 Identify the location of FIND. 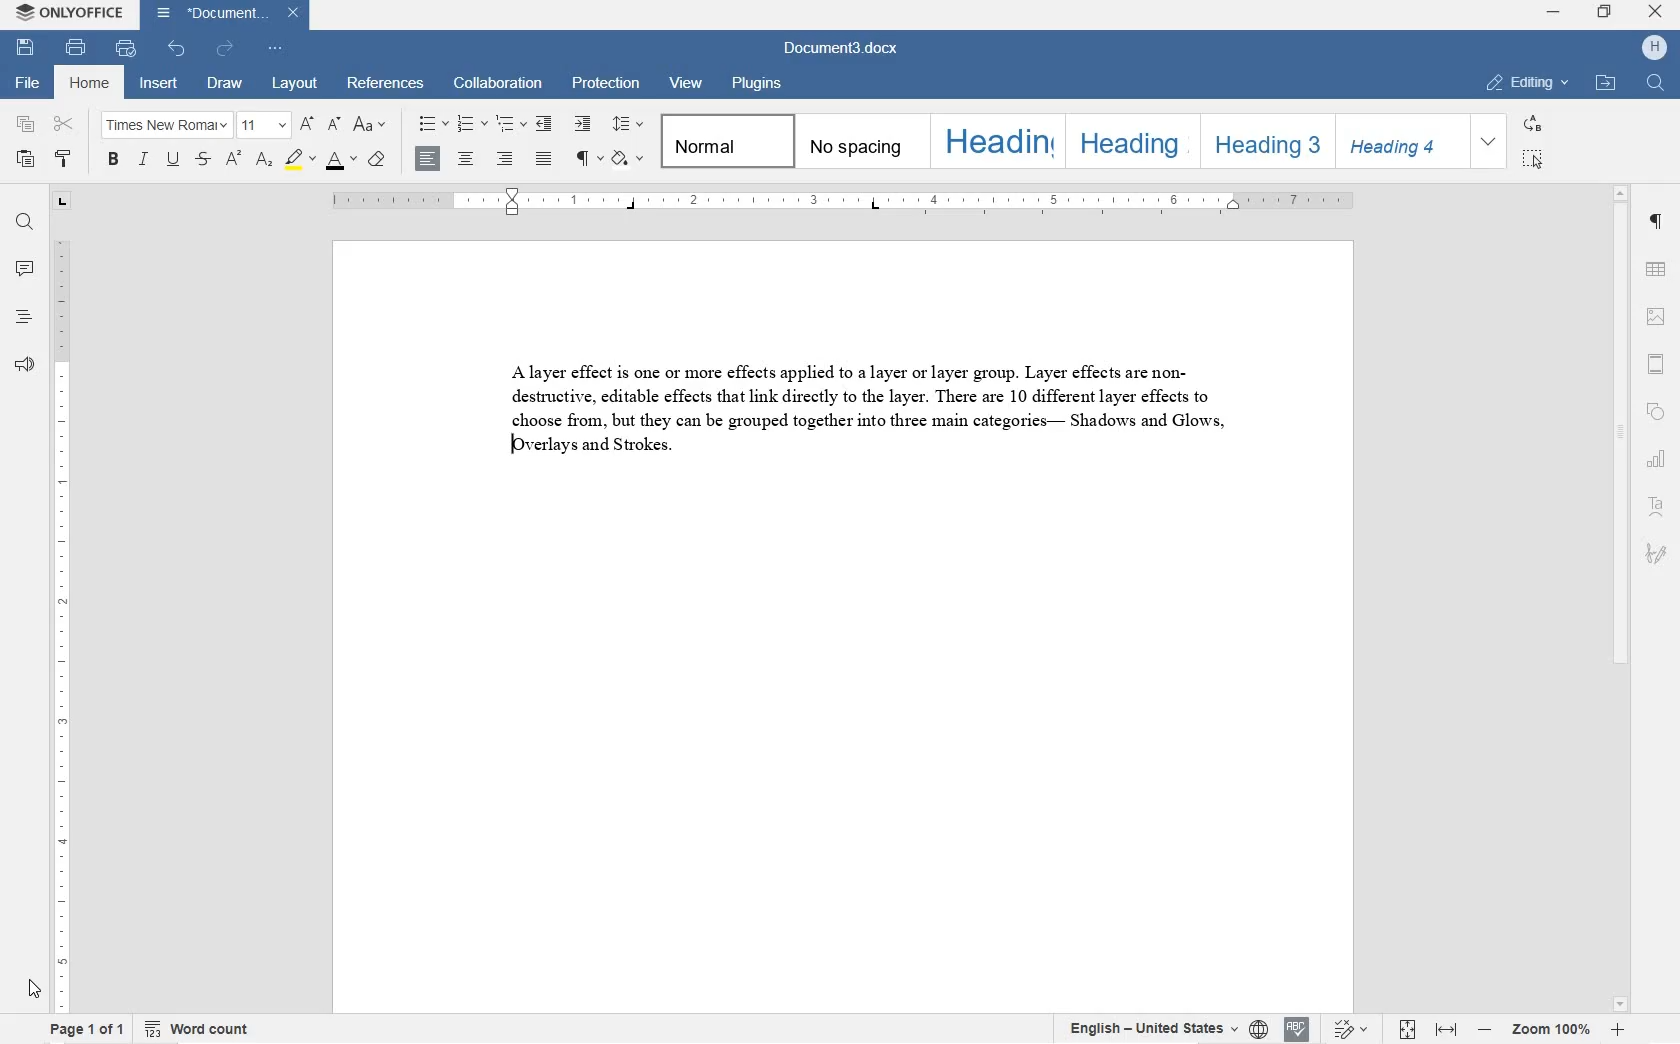
(1656, 86).